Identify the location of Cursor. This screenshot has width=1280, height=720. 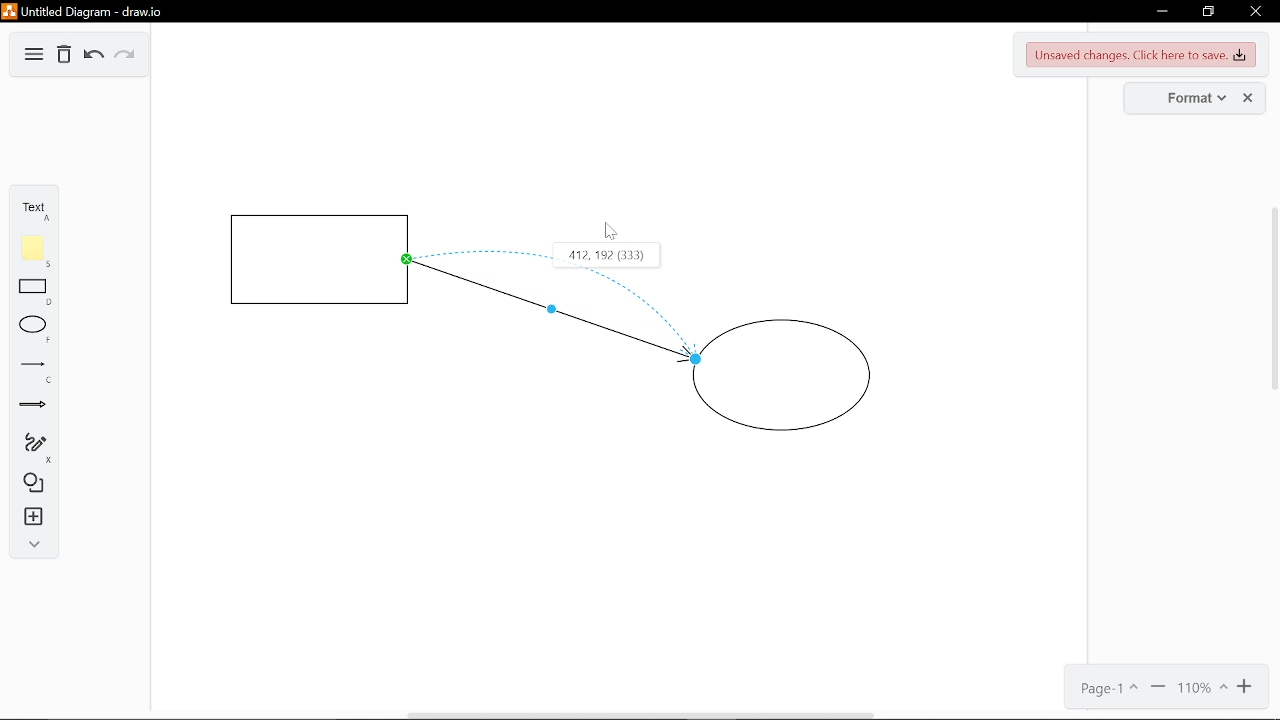
(611, 230).